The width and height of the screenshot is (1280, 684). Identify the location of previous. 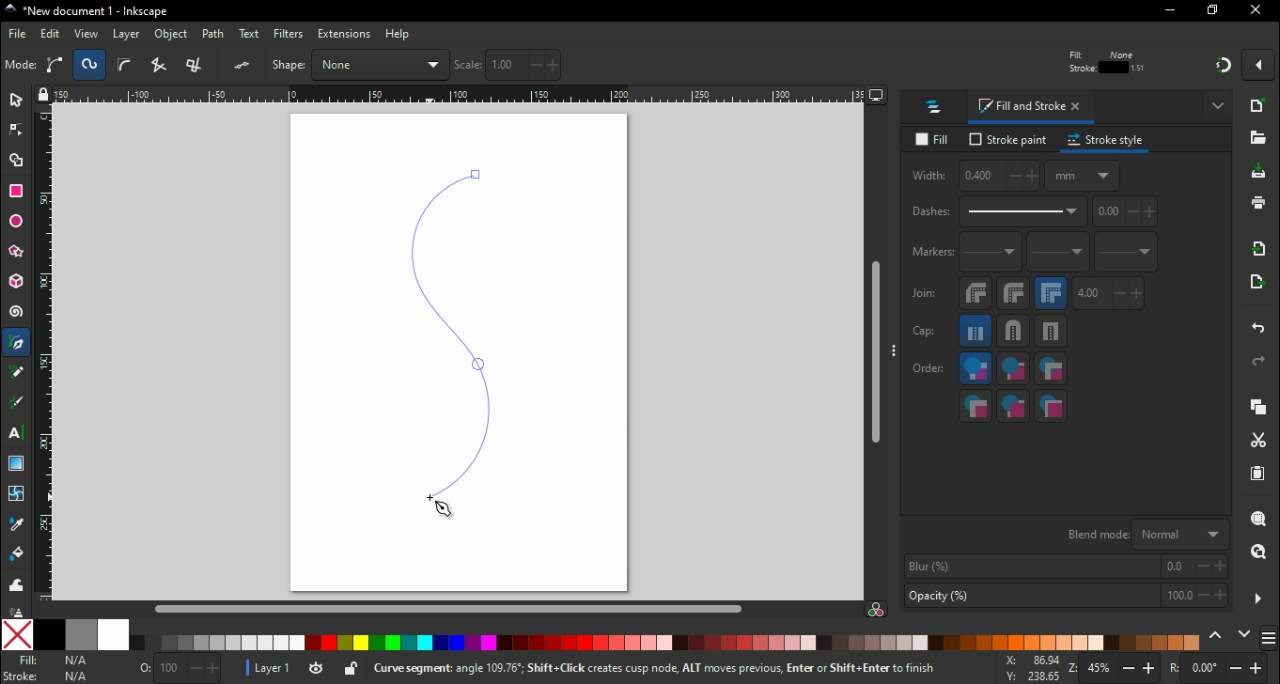
(1217, 635).